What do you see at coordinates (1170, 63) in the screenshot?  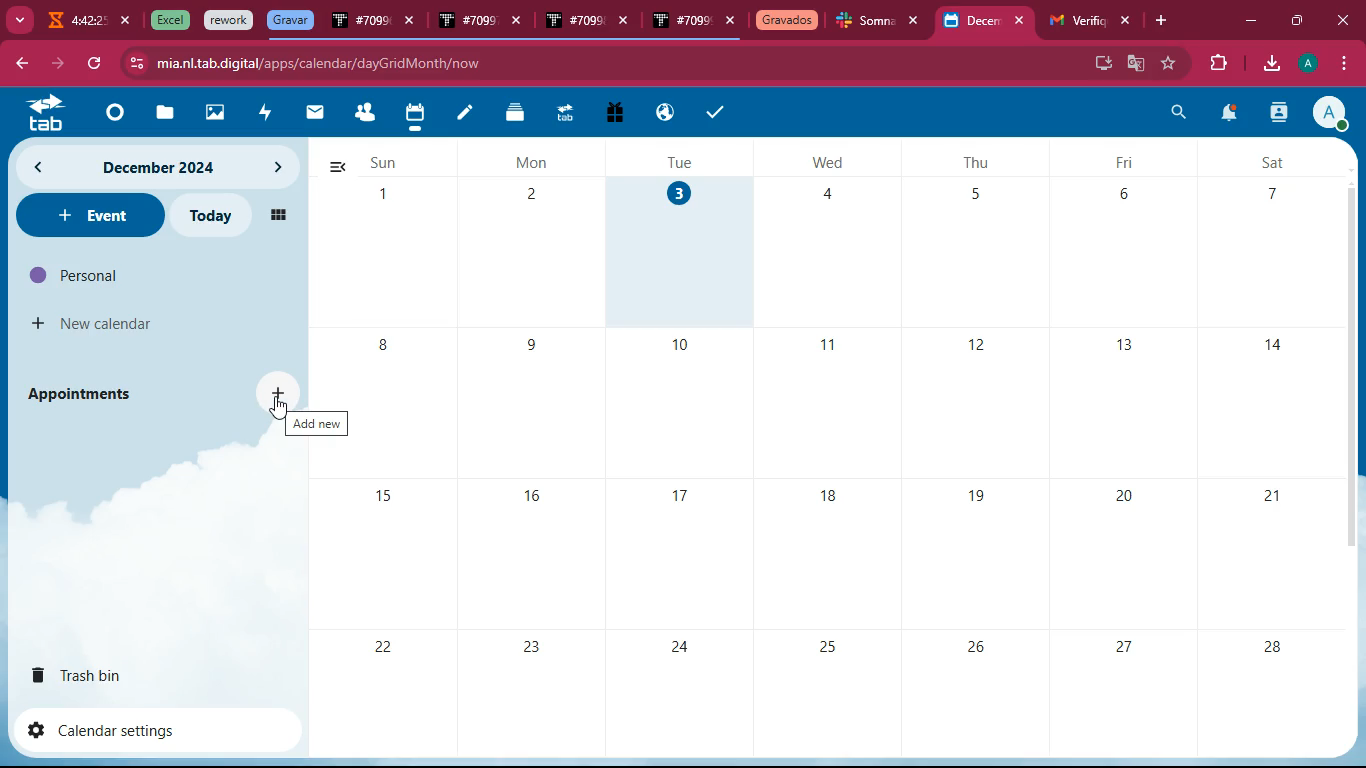 I see `favorites` at bounding box center [1170, 63].